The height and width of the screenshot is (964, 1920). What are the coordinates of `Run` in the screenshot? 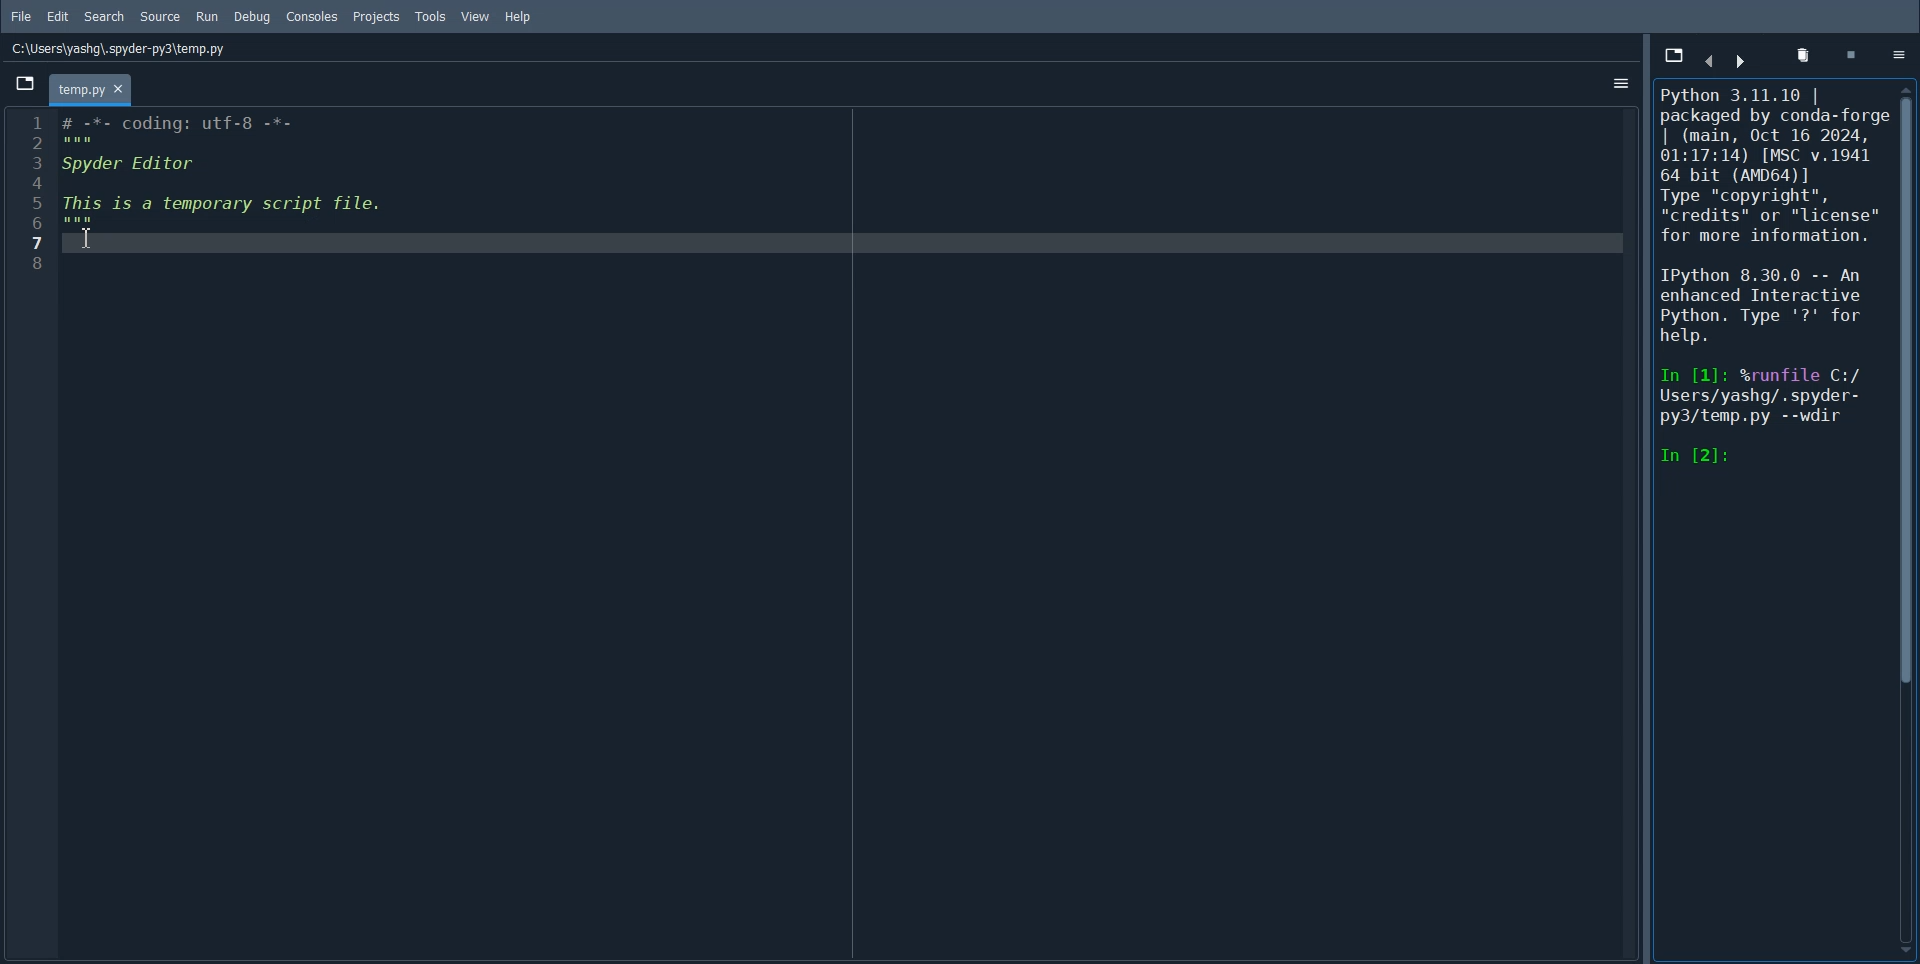 It's located at (213, 14).